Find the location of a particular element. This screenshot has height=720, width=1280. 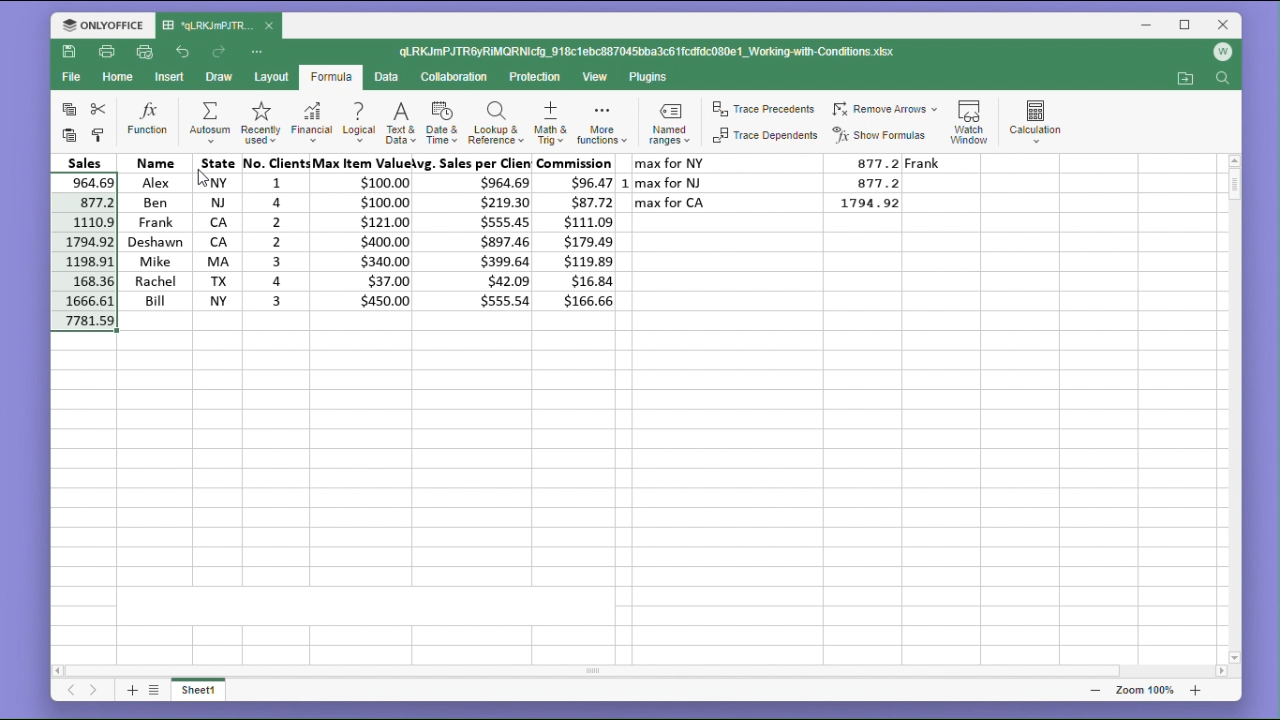

maximize is located at coordinates (1186, 24).